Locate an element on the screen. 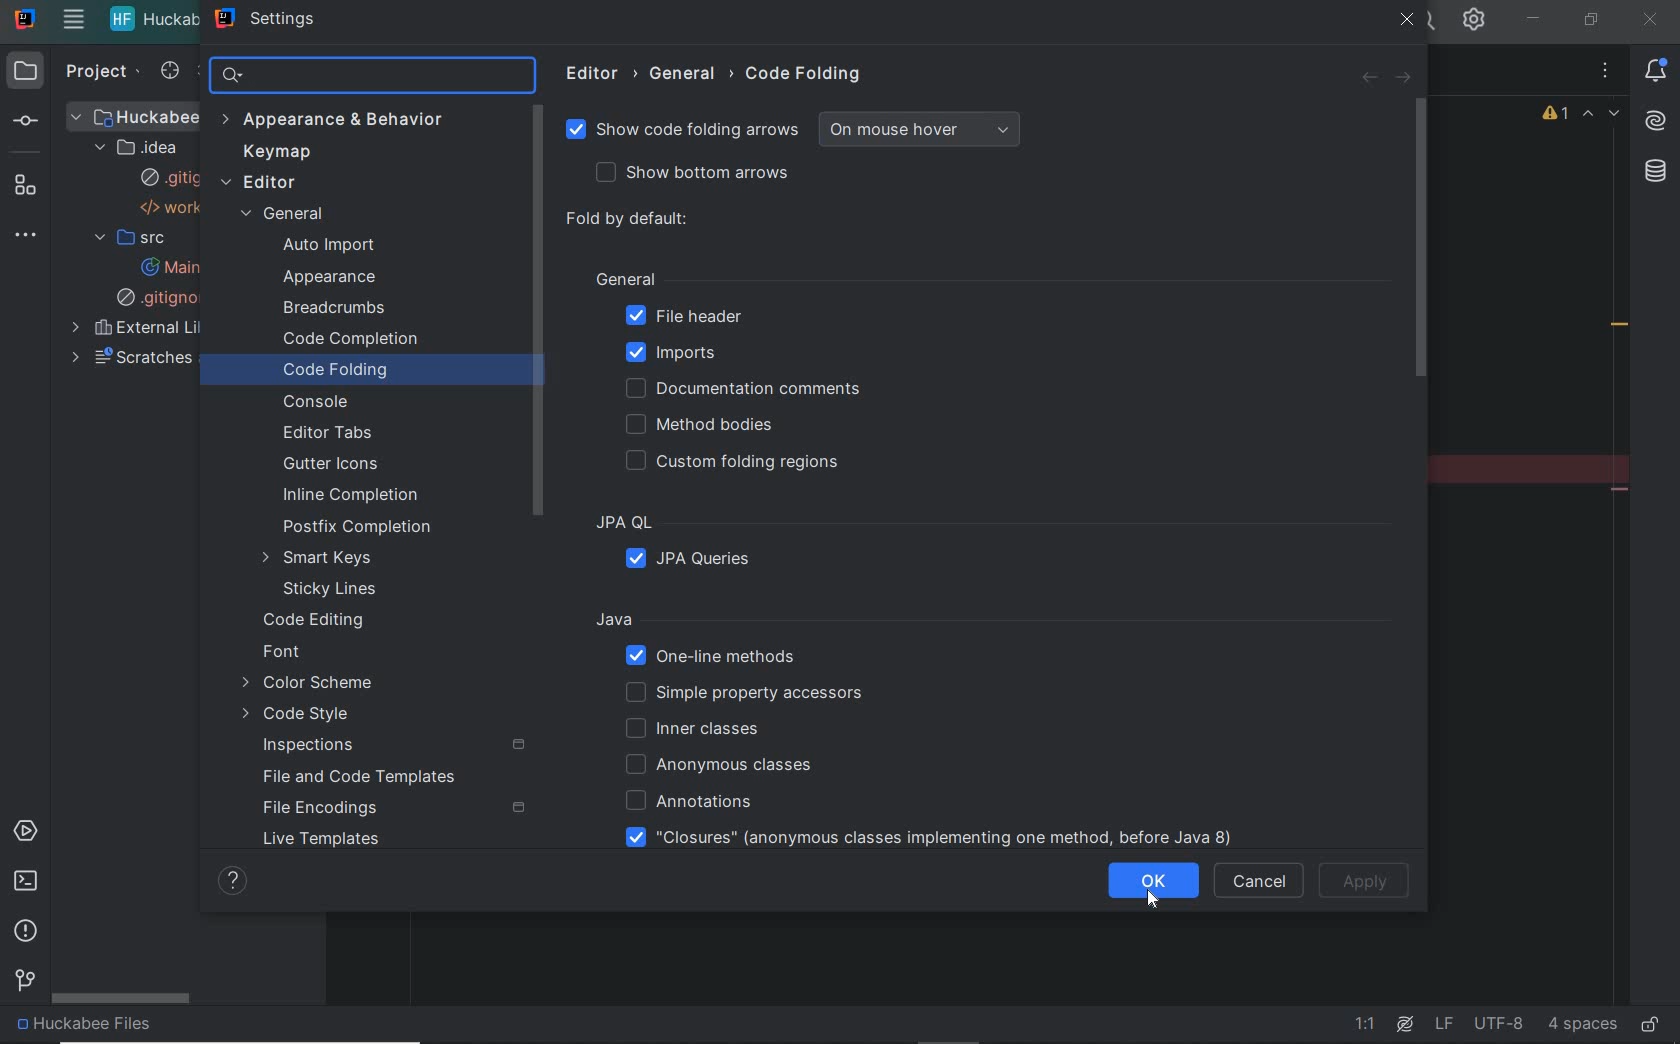 This screenshot has width=1680, height=1044. file encoding is located at coordinates (1498, 1023).